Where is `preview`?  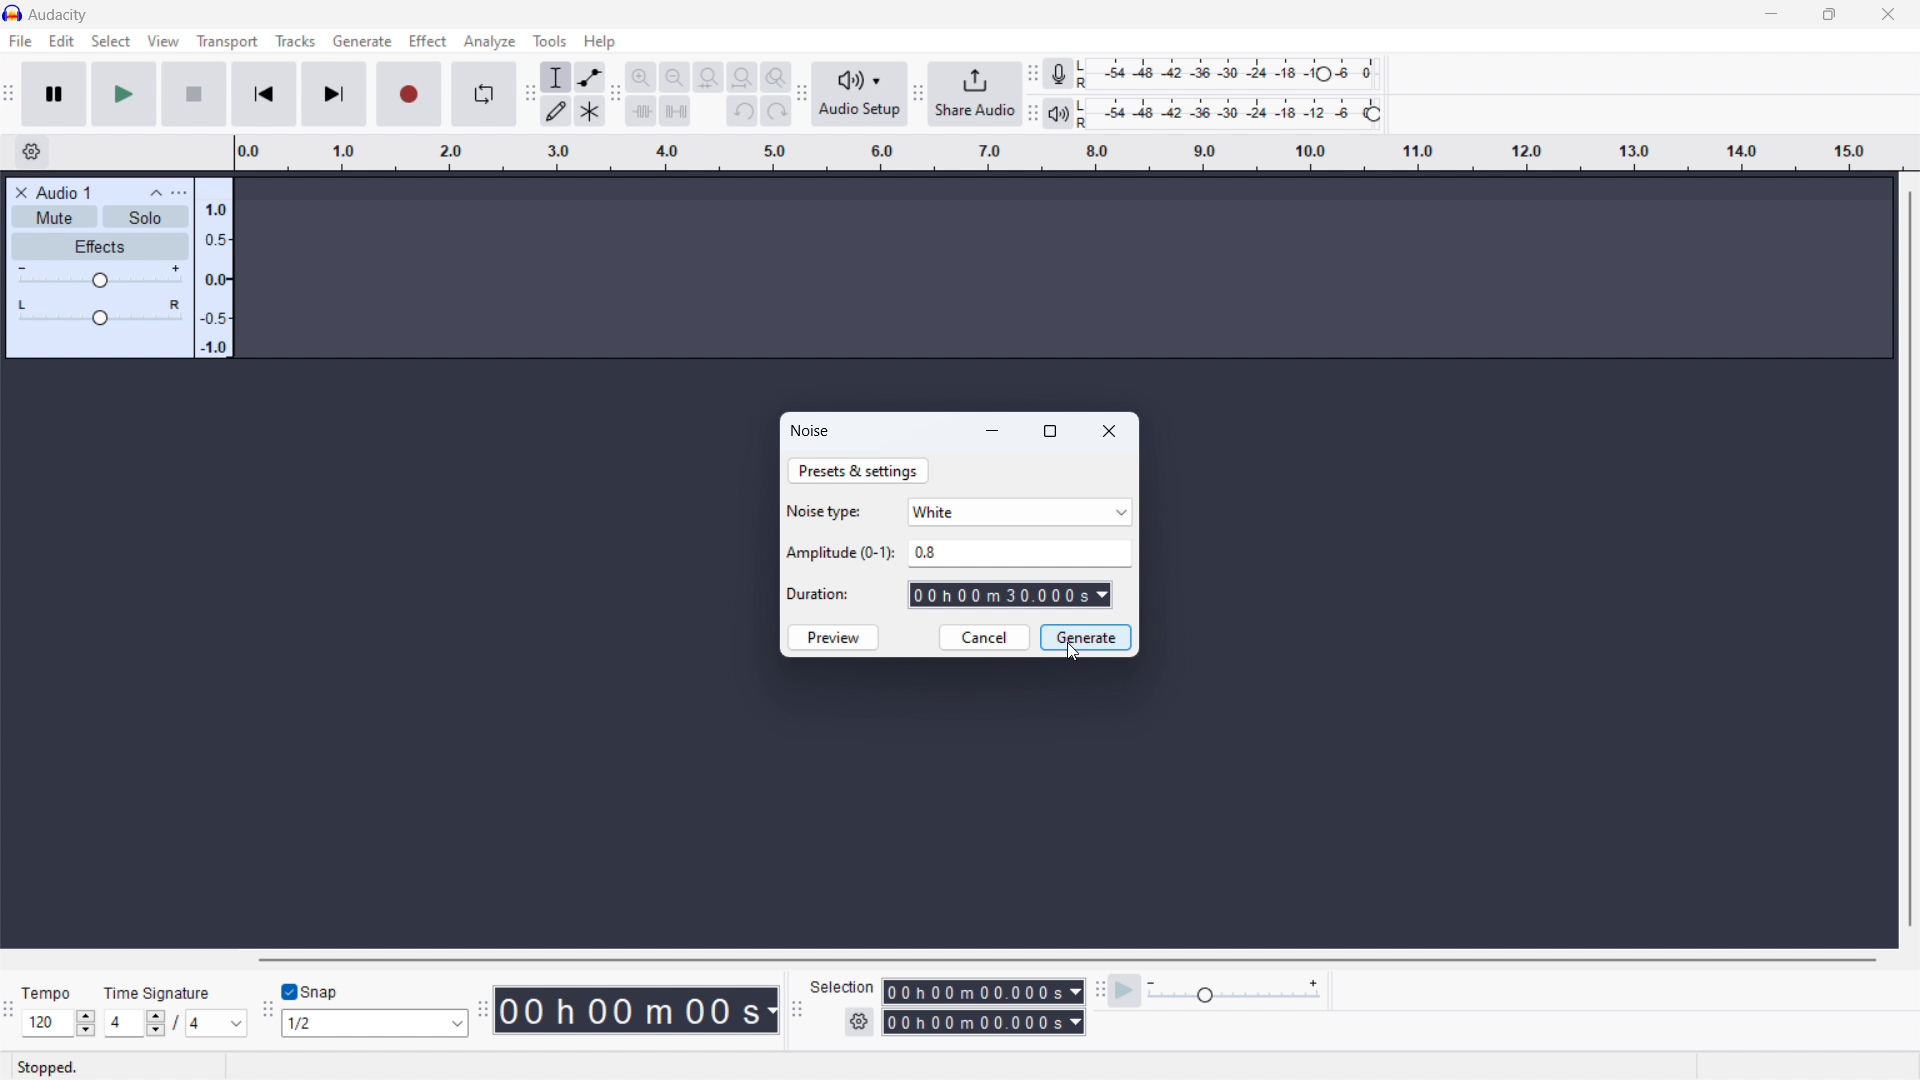
preview is located at coordinates (833, 637).